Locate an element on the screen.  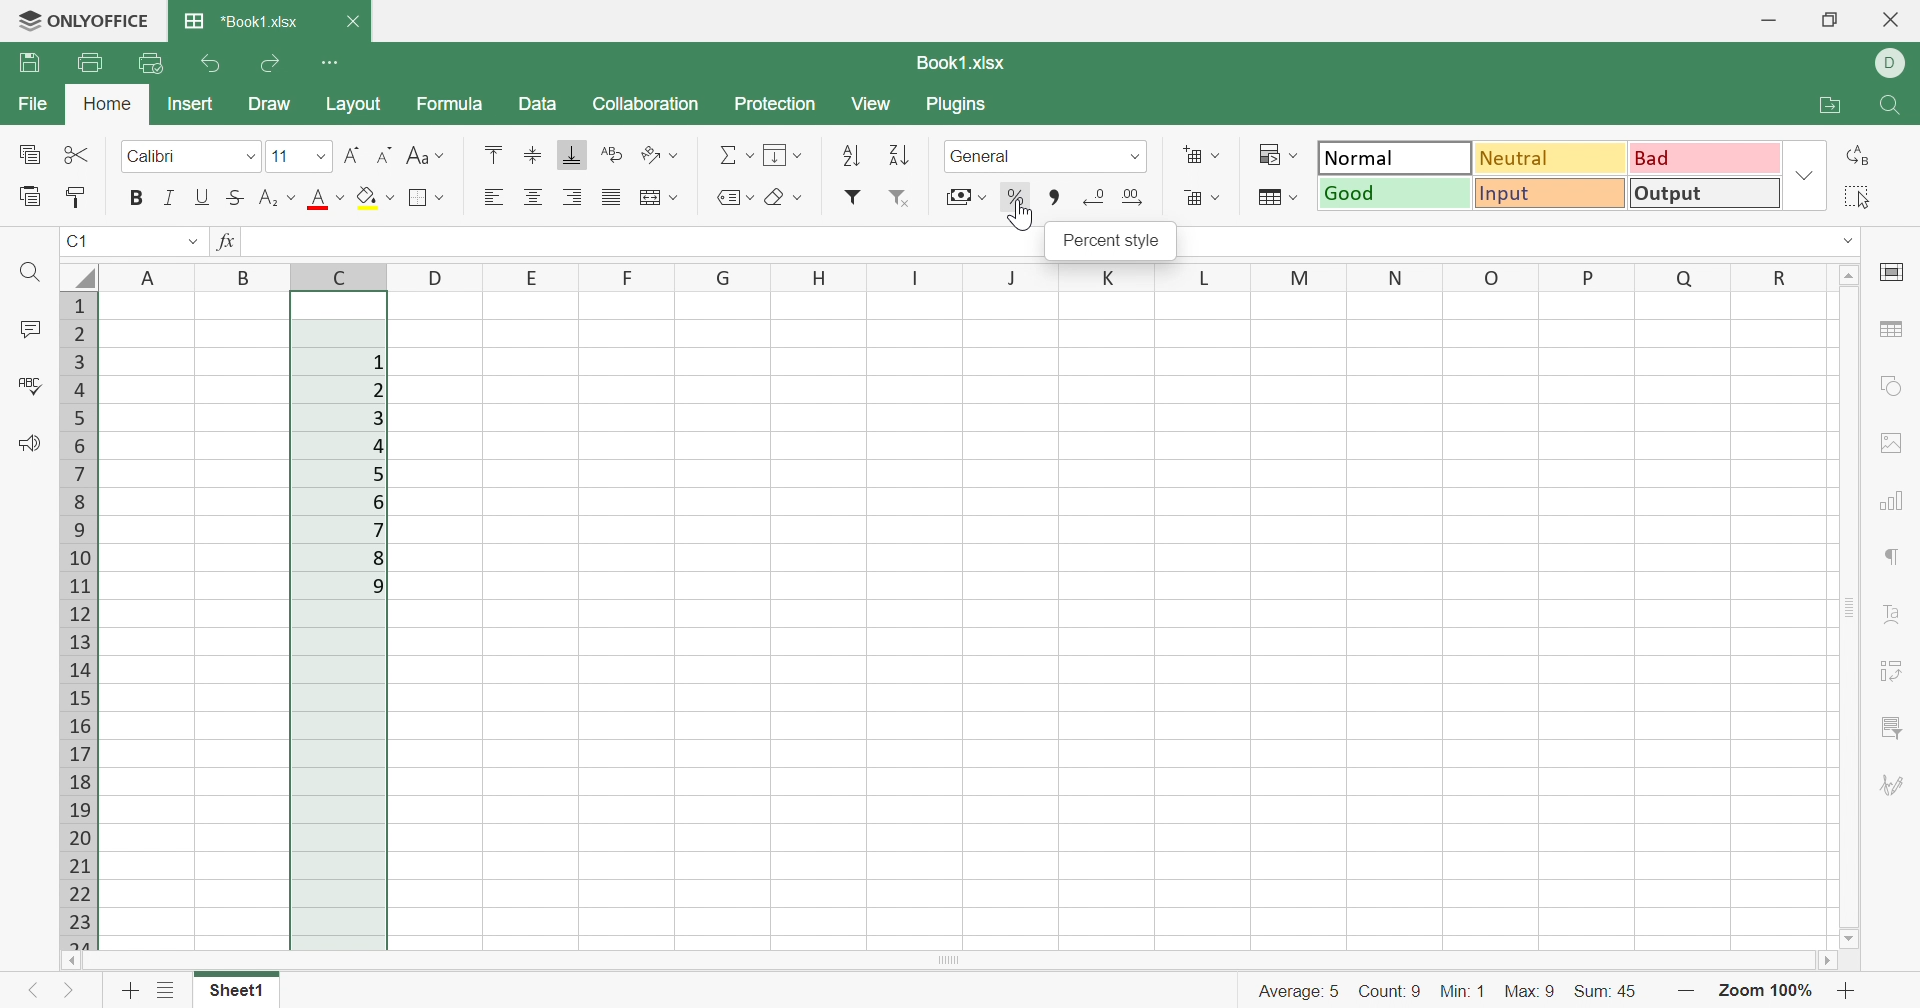
Underline is located at coordinates (202, 197).